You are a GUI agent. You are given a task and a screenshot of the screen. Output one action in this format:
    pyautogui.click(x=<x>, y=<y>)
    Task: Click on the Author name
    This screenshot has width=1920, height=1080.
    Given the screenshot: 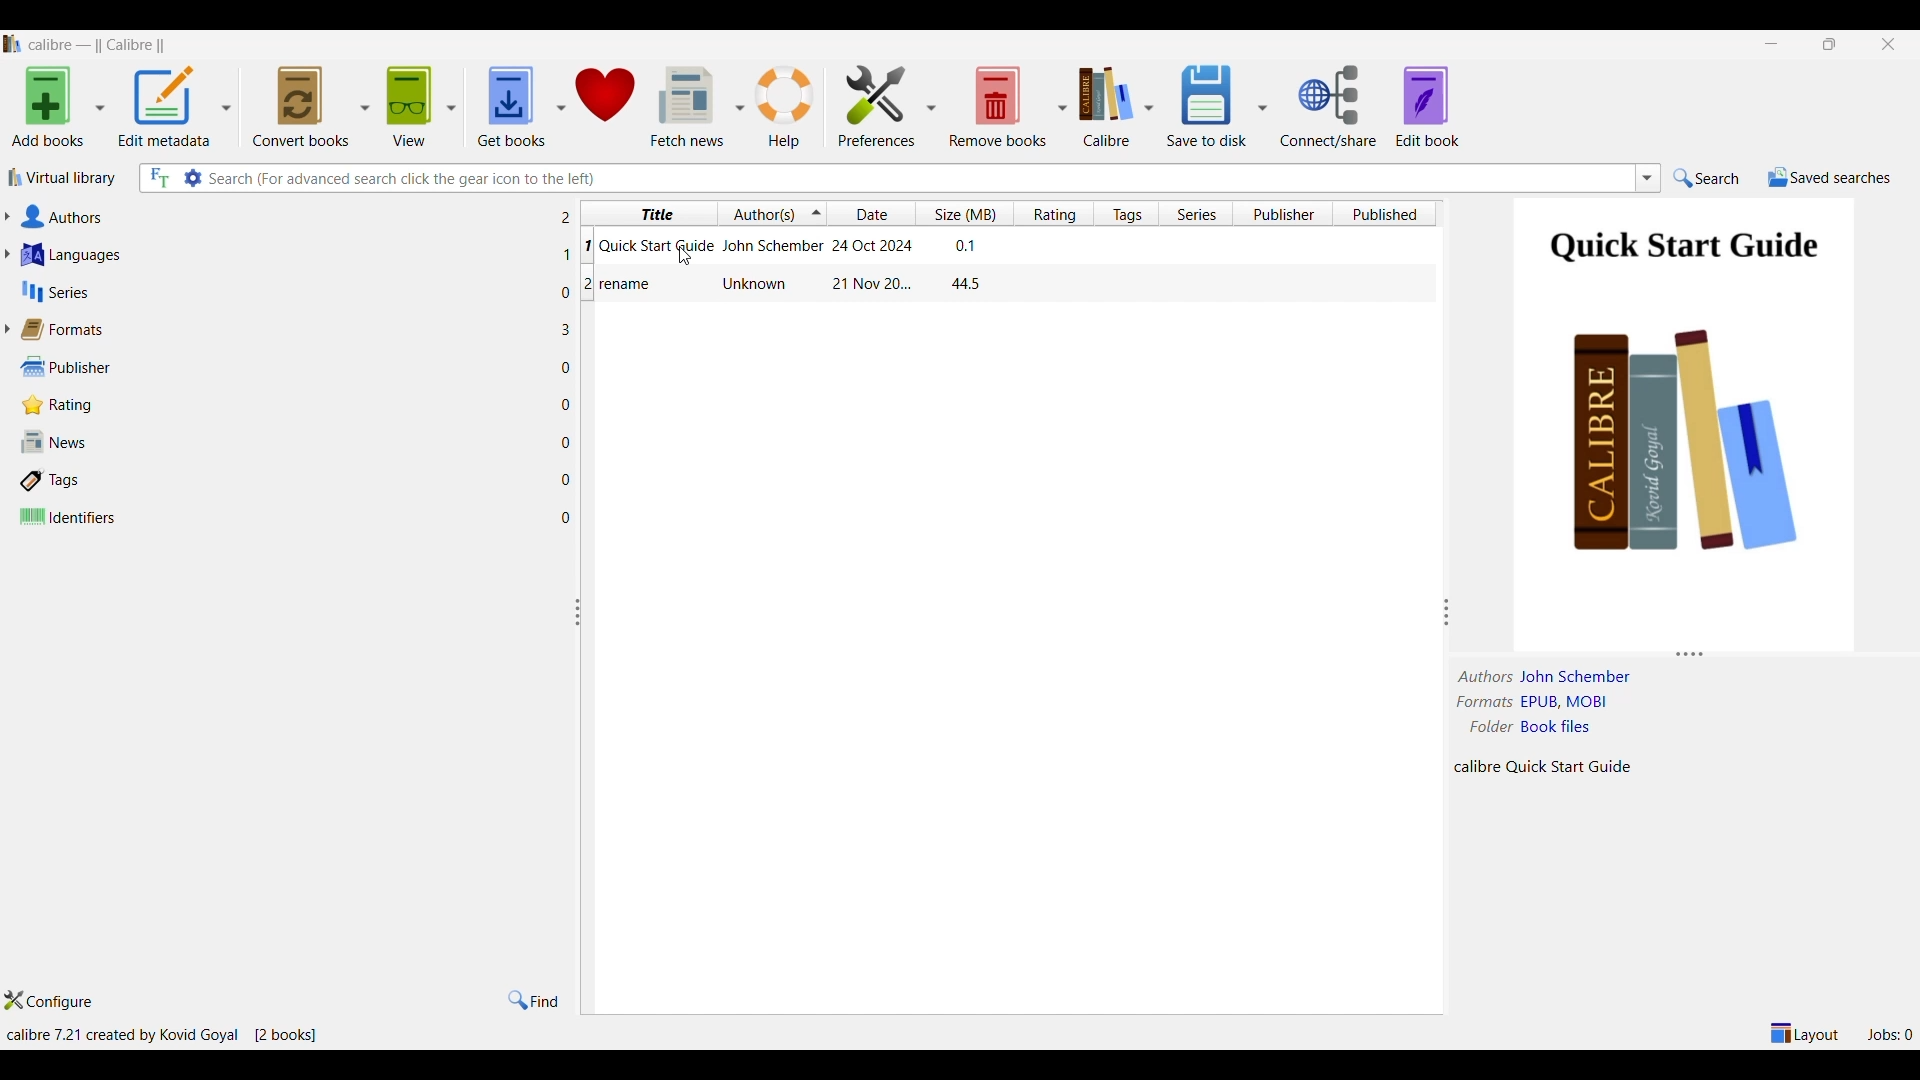 What is the action you would take?
    pyautogui.click(x=1578, y=677)
    